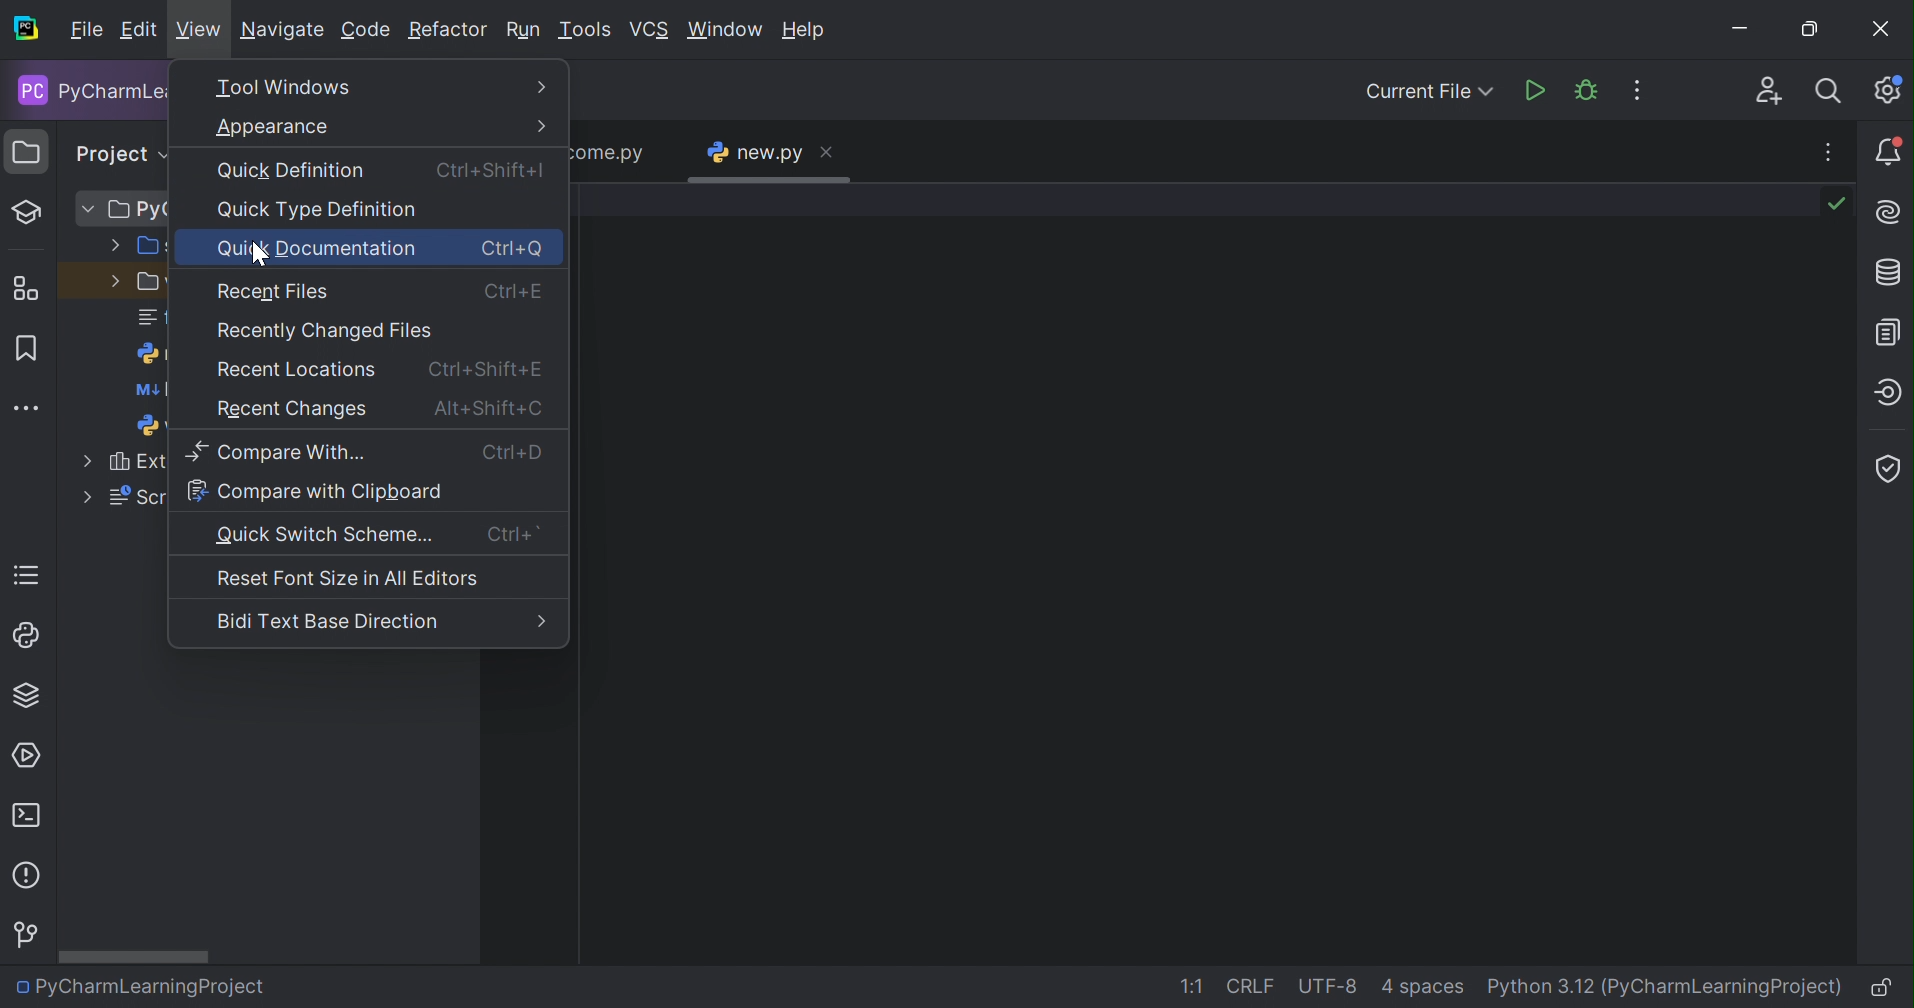 This screenshot has width=1914, height=1008. What do you see at coordinates (151, 320) in the screenshot?
I see `feature-trainer-version.txt` at bounding box center [151, 320].